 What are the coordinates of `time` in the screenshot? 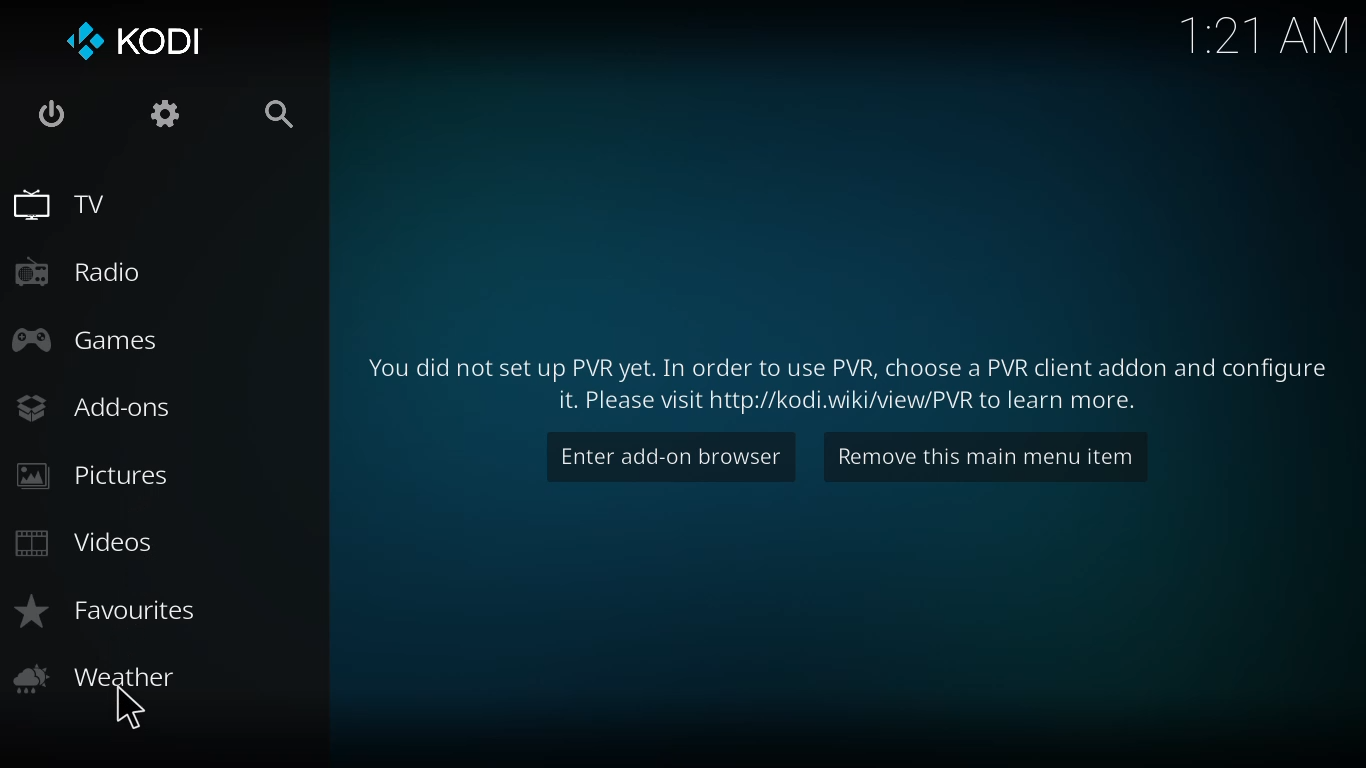 It's located at (1268, 34).